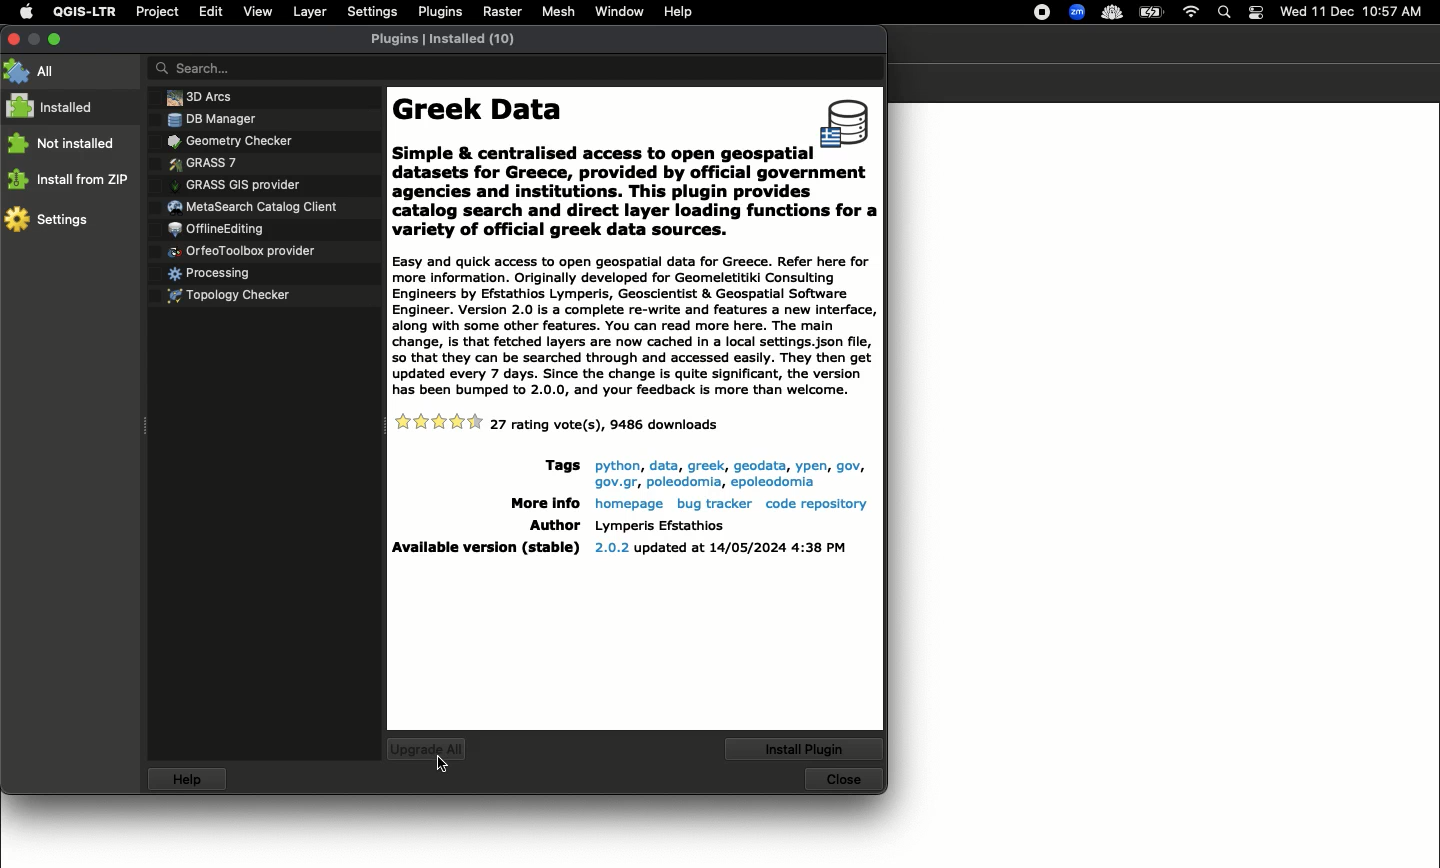 The image size is (1440, 868). Describe the element at coordinates (202, 164) in the screenshot. I see `GRASS 7` at that location.